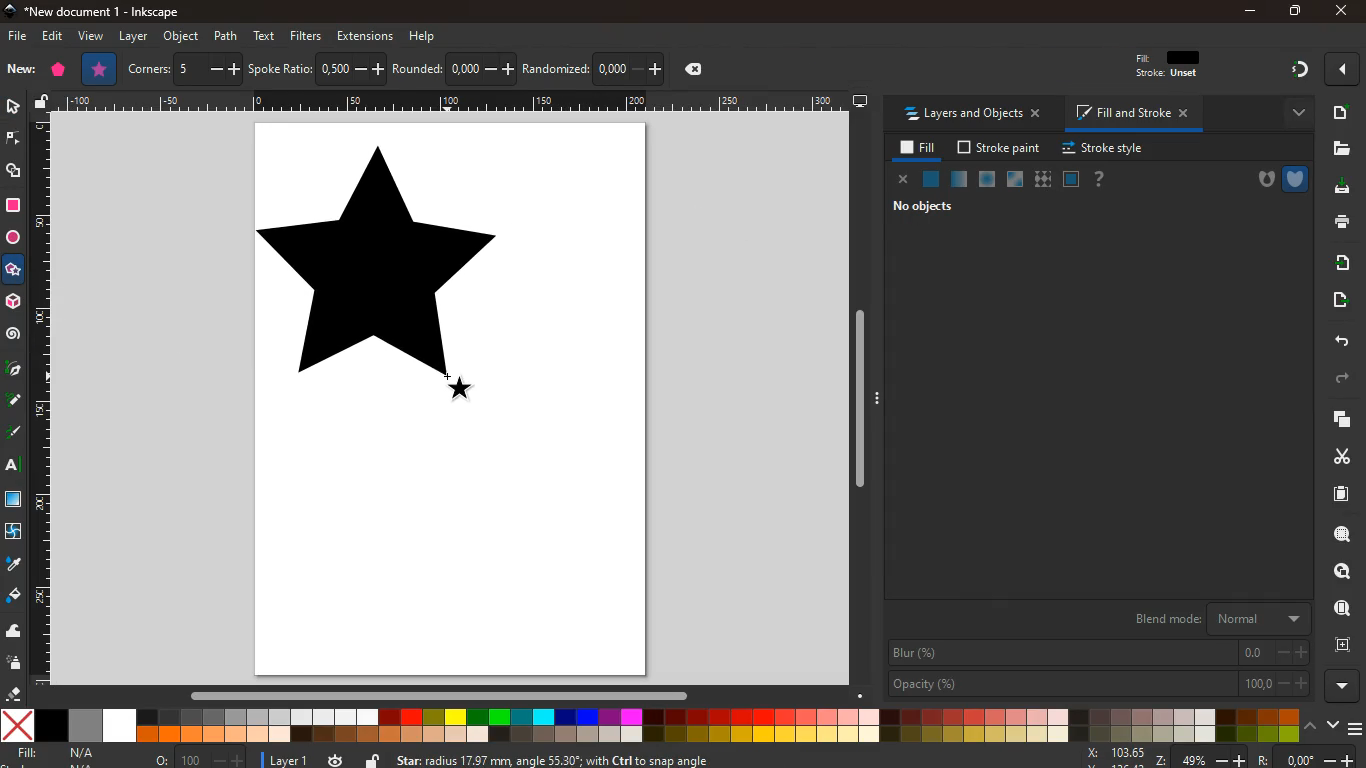 The image size is (1366, 768). I want to click on layer 1, so click(293, 760).